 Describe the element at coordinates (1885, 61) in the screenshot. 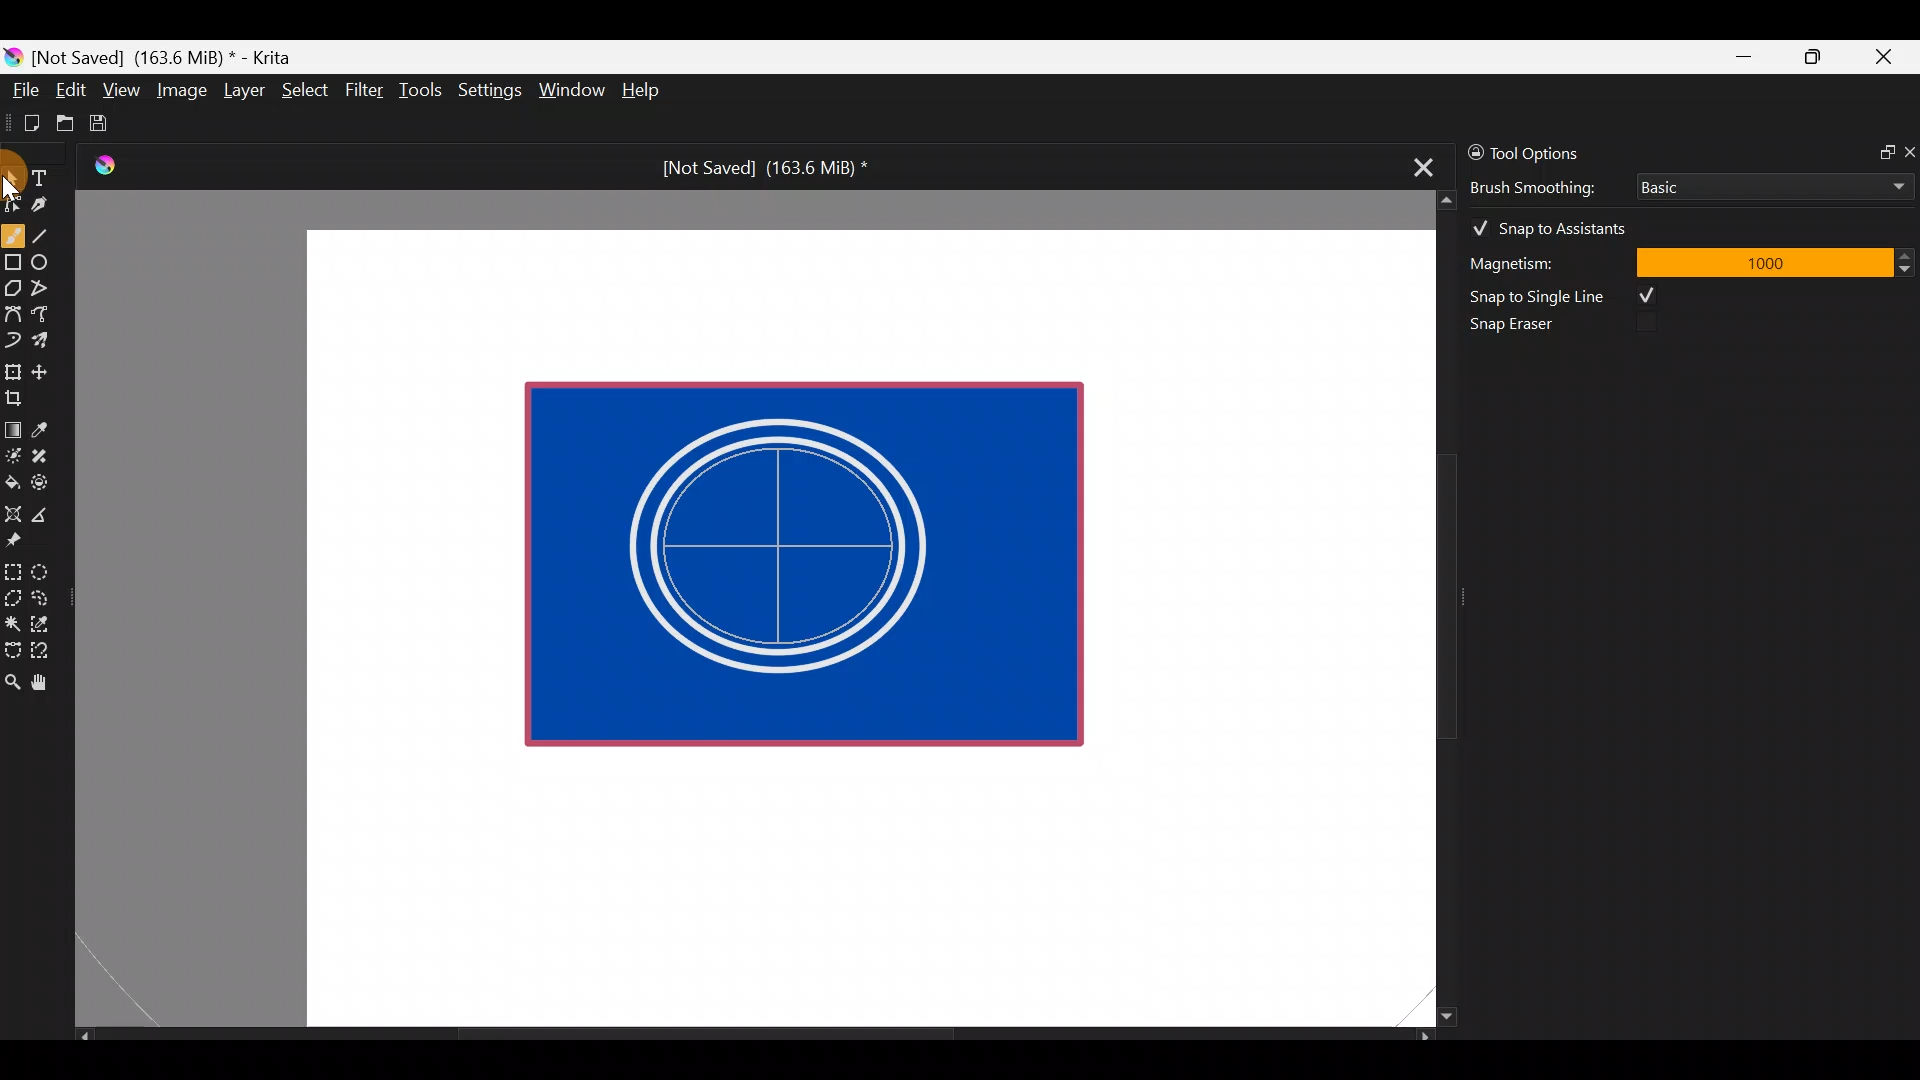

I see `Close` at that location.